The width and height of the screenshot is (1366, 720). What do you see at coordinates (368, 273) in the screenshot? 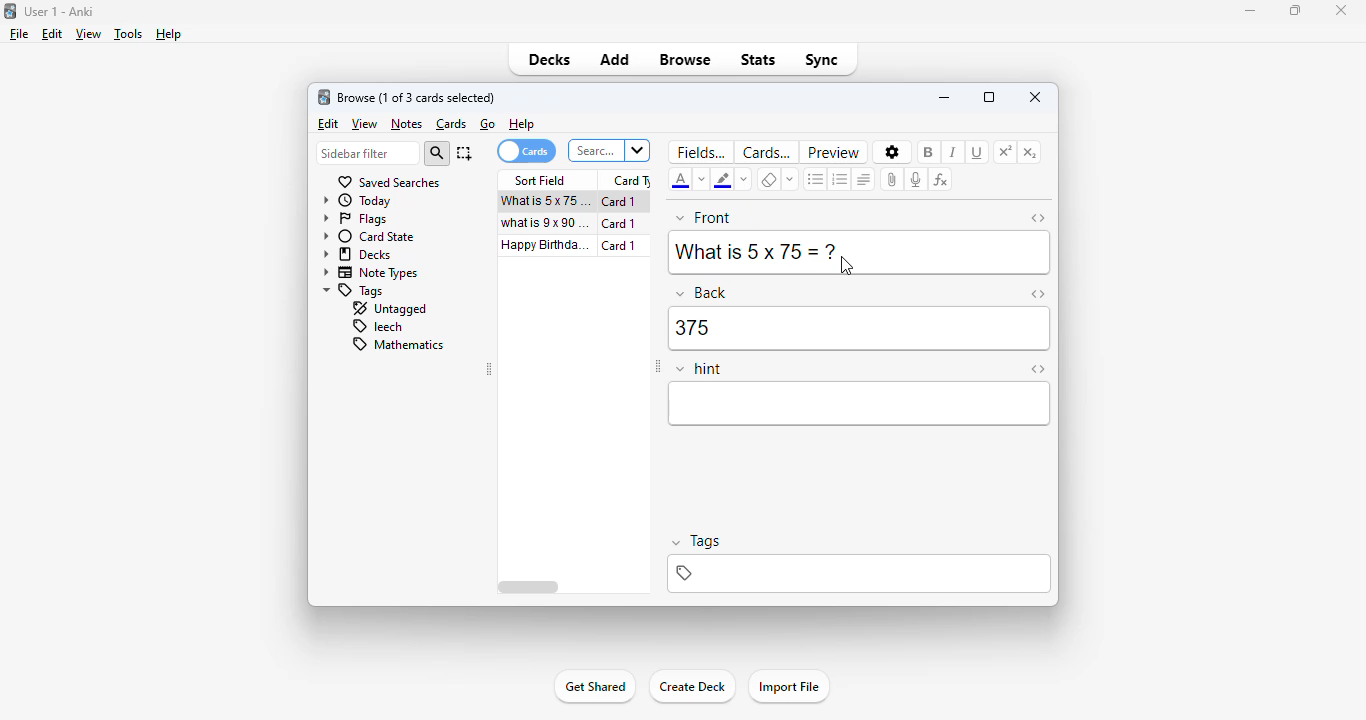
I see `note types` at bounding box center [368, 273].